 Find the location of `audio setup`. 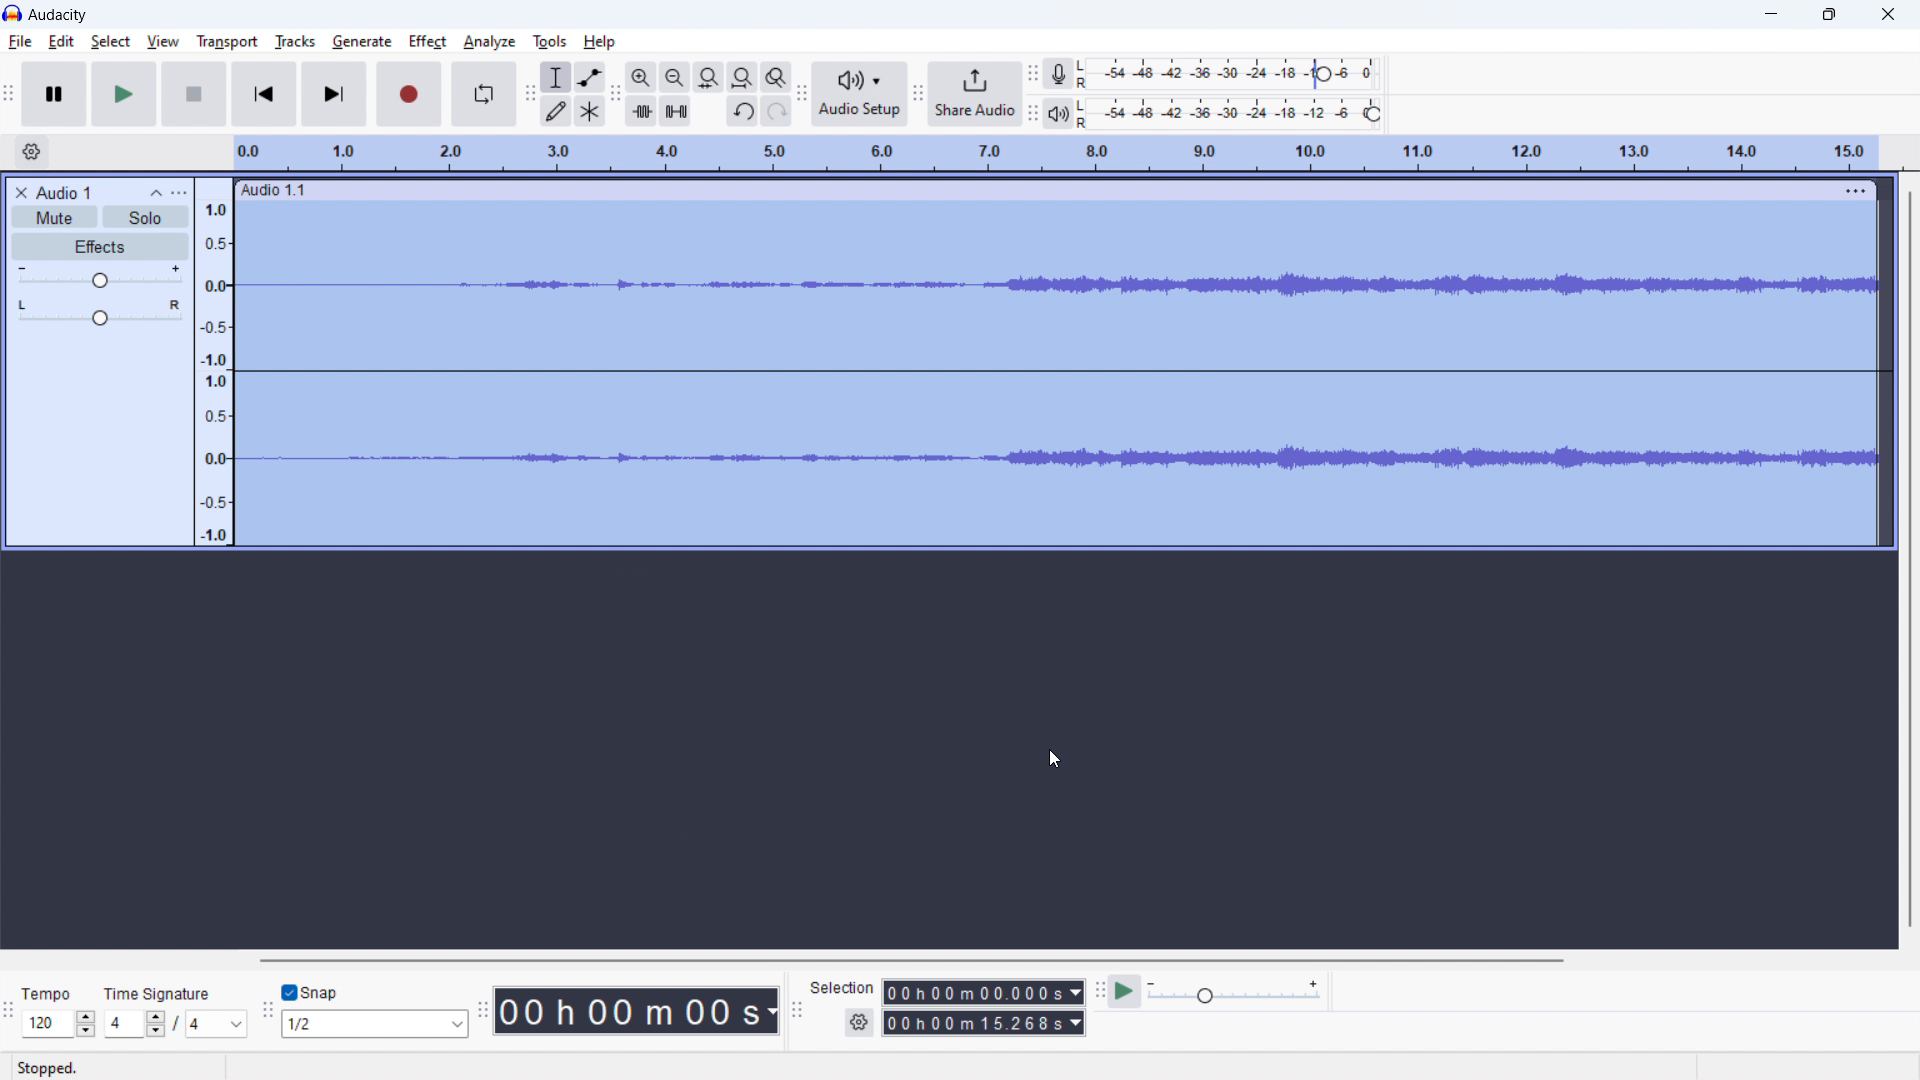

audio setup is located at coordinates (859, 93).